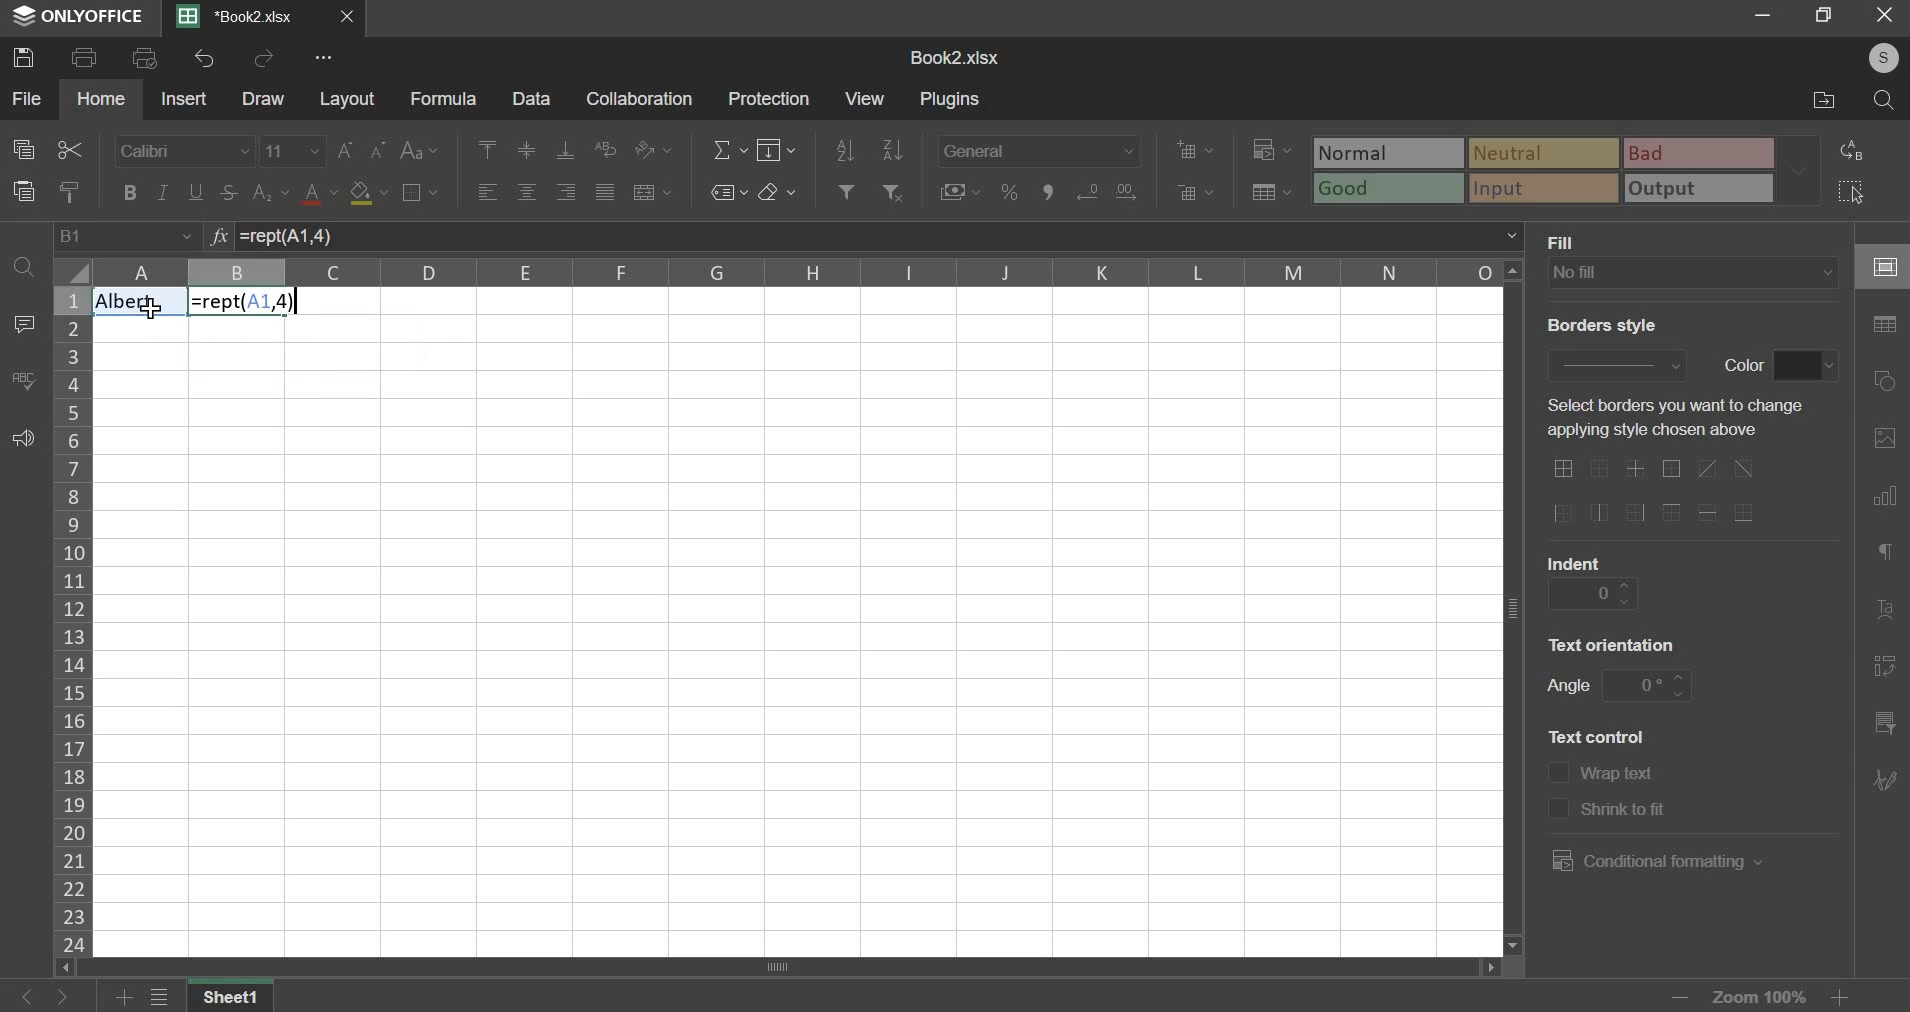 The height and width of the screenshot is (1012, 1910). I want to click on add cells, so click(1195, 148).